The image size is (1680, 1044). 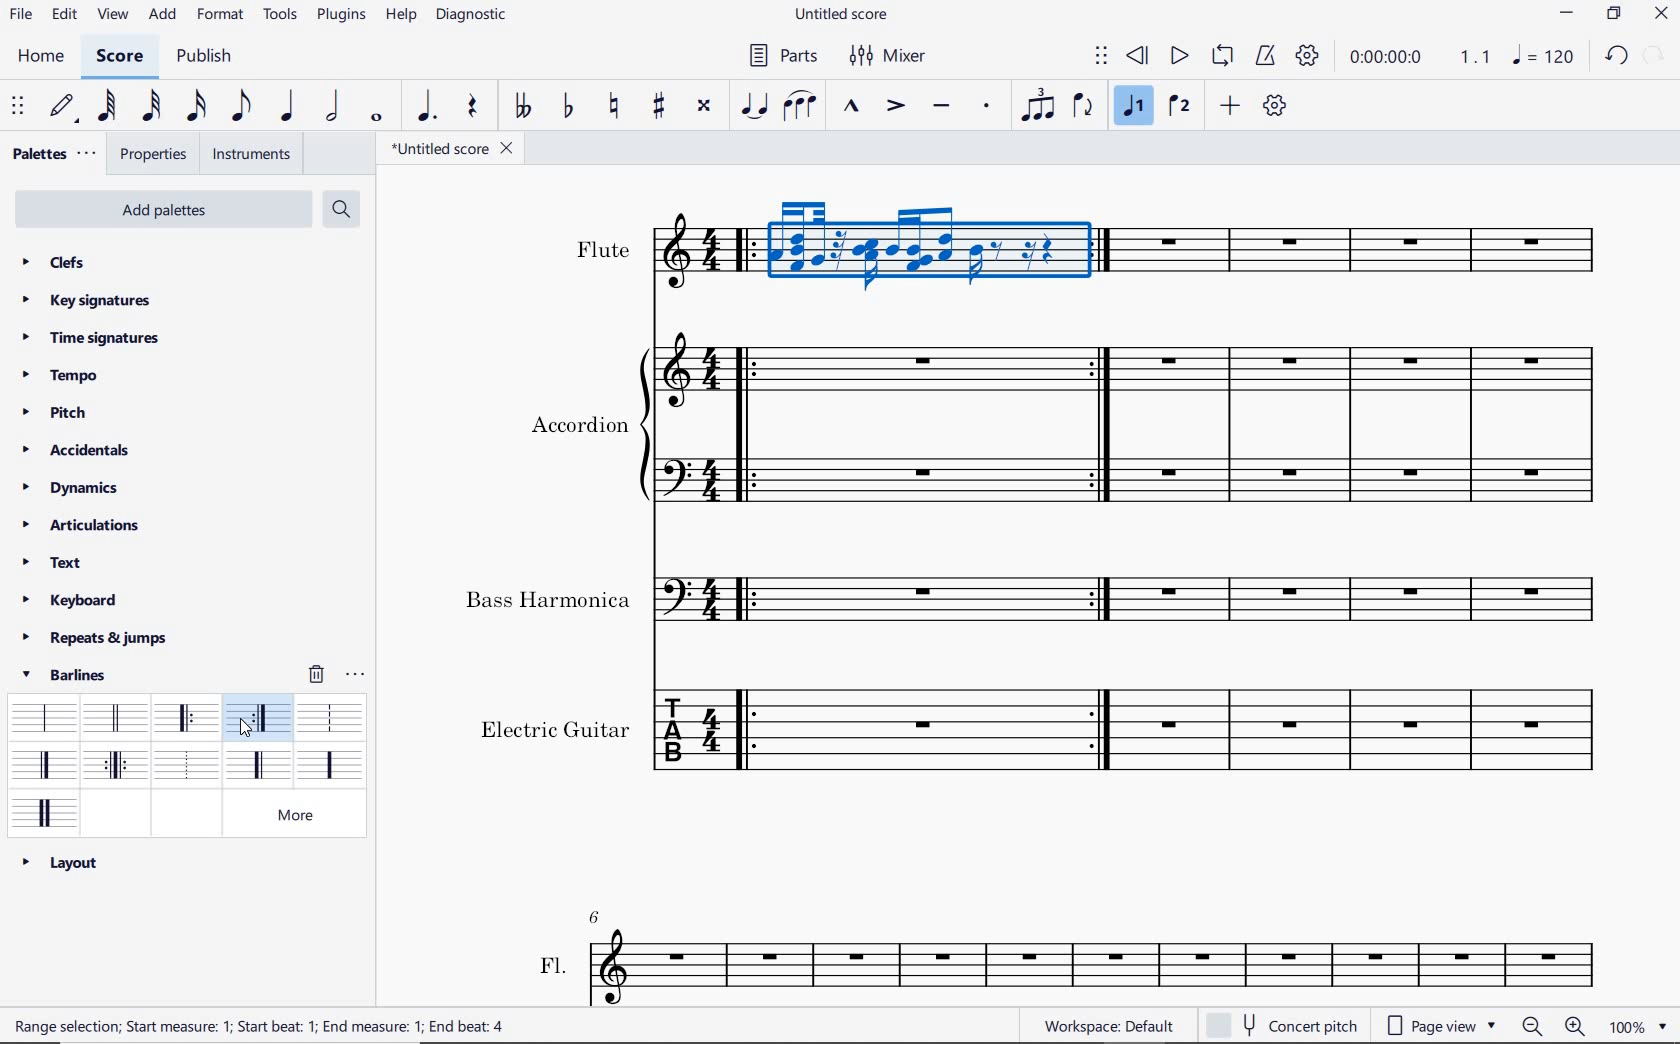 I want to click on rewind, so click(x=1138, y=57).